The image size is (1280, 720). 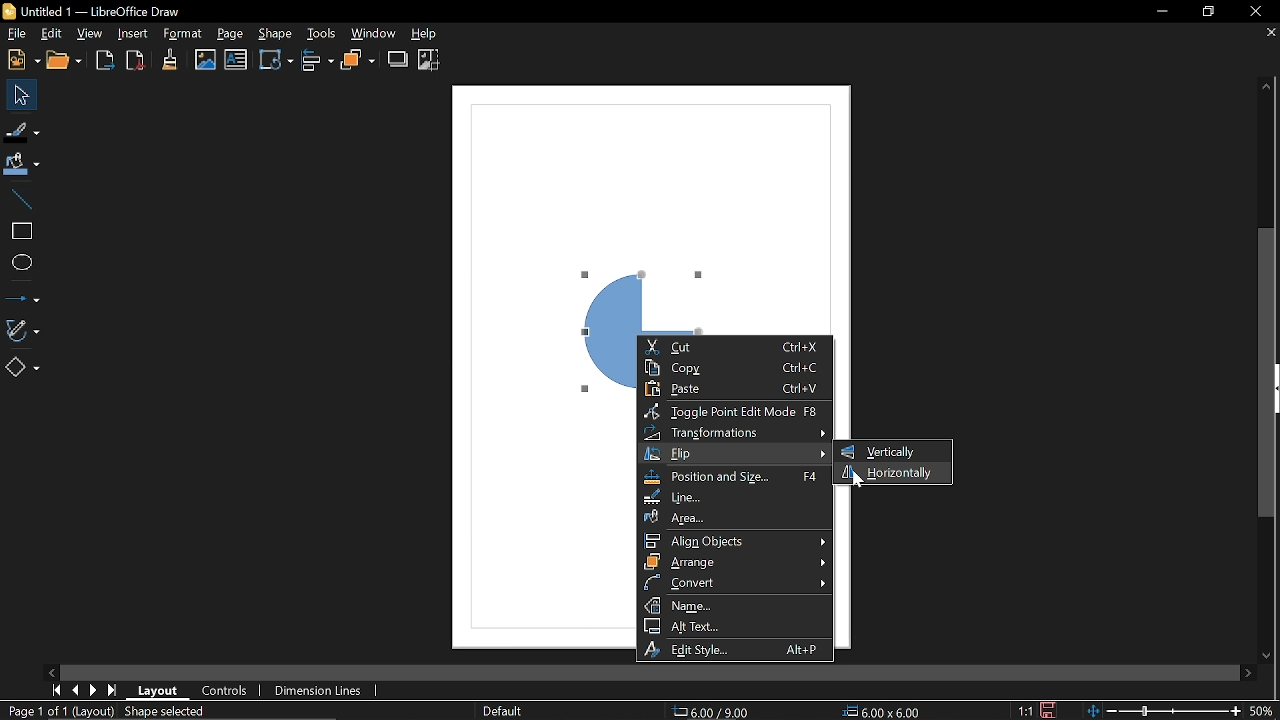 What do you see at coordinates (1266, 87) in the screenshot?
I see `Move up` at bounding box center [1266, 87].